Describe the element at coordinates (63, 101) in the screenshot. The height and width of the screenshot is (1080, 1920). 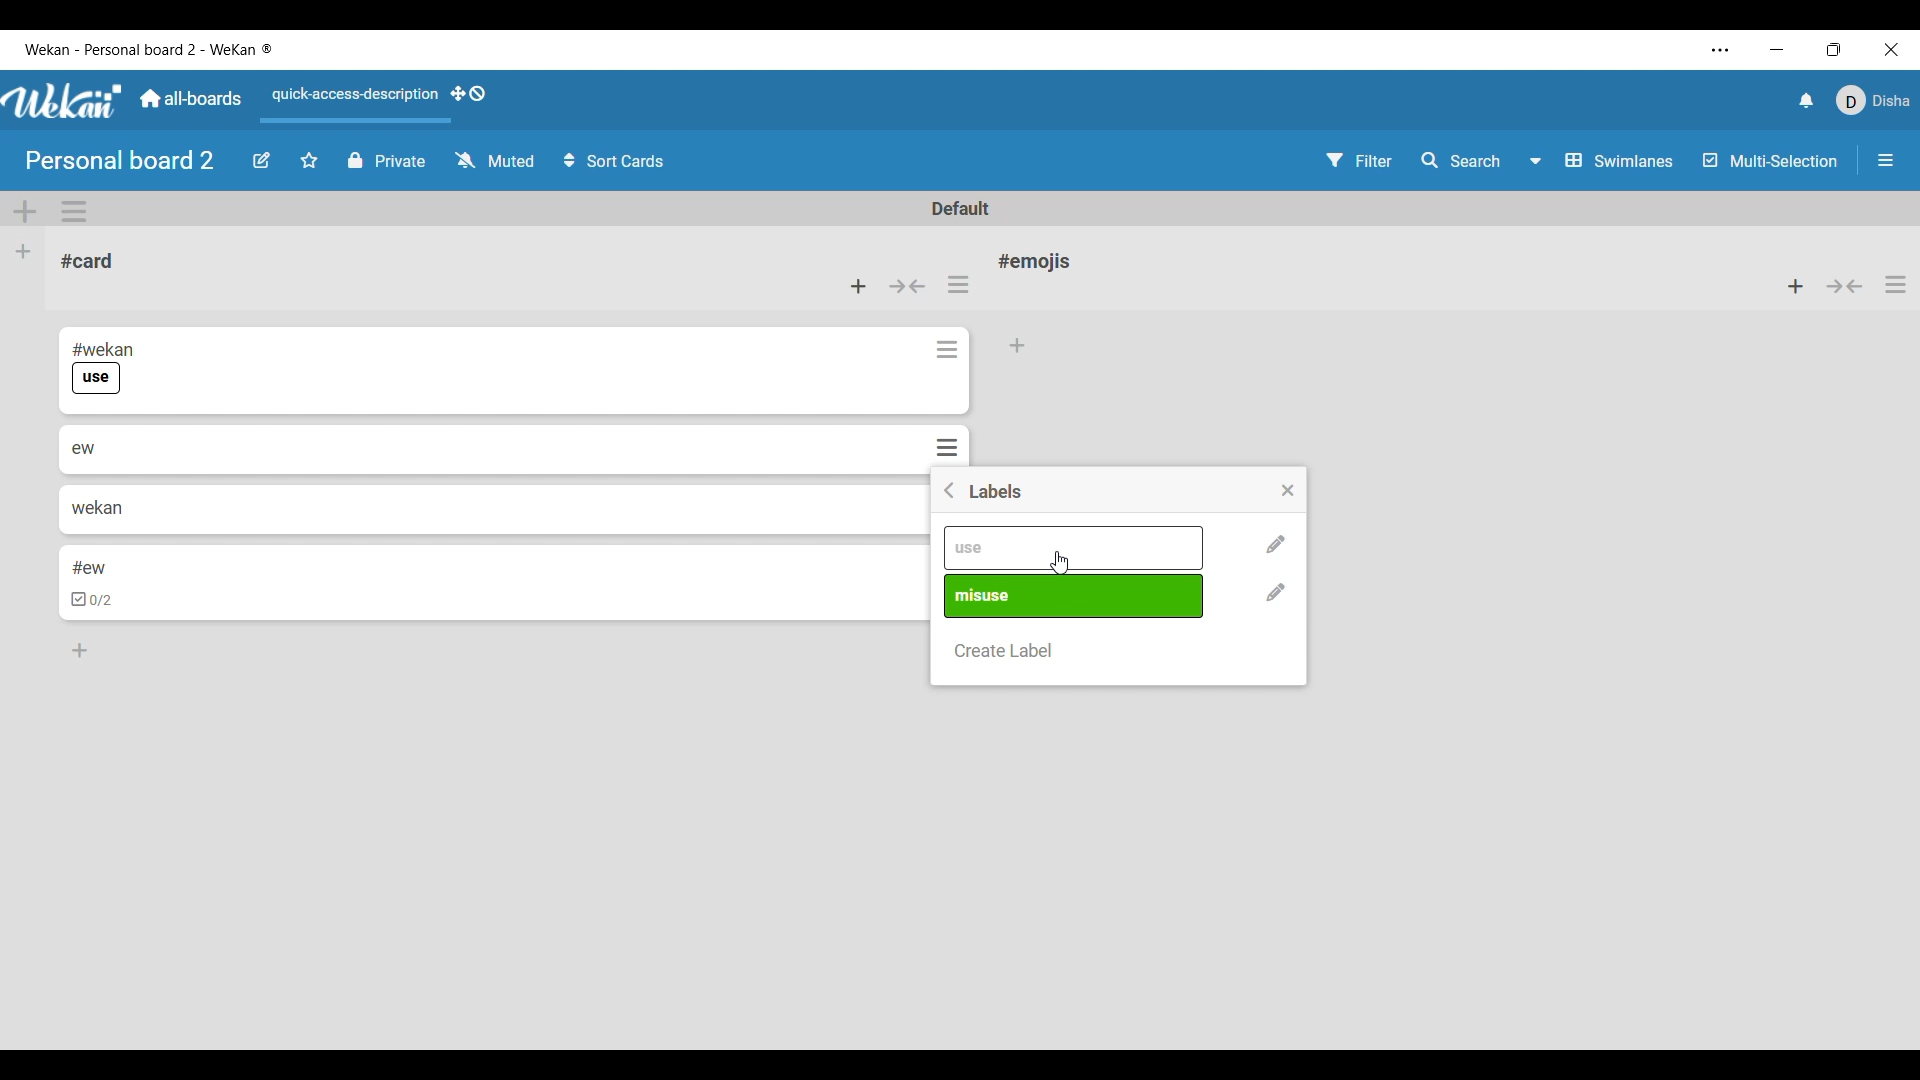
I see `Software logo` at that location.